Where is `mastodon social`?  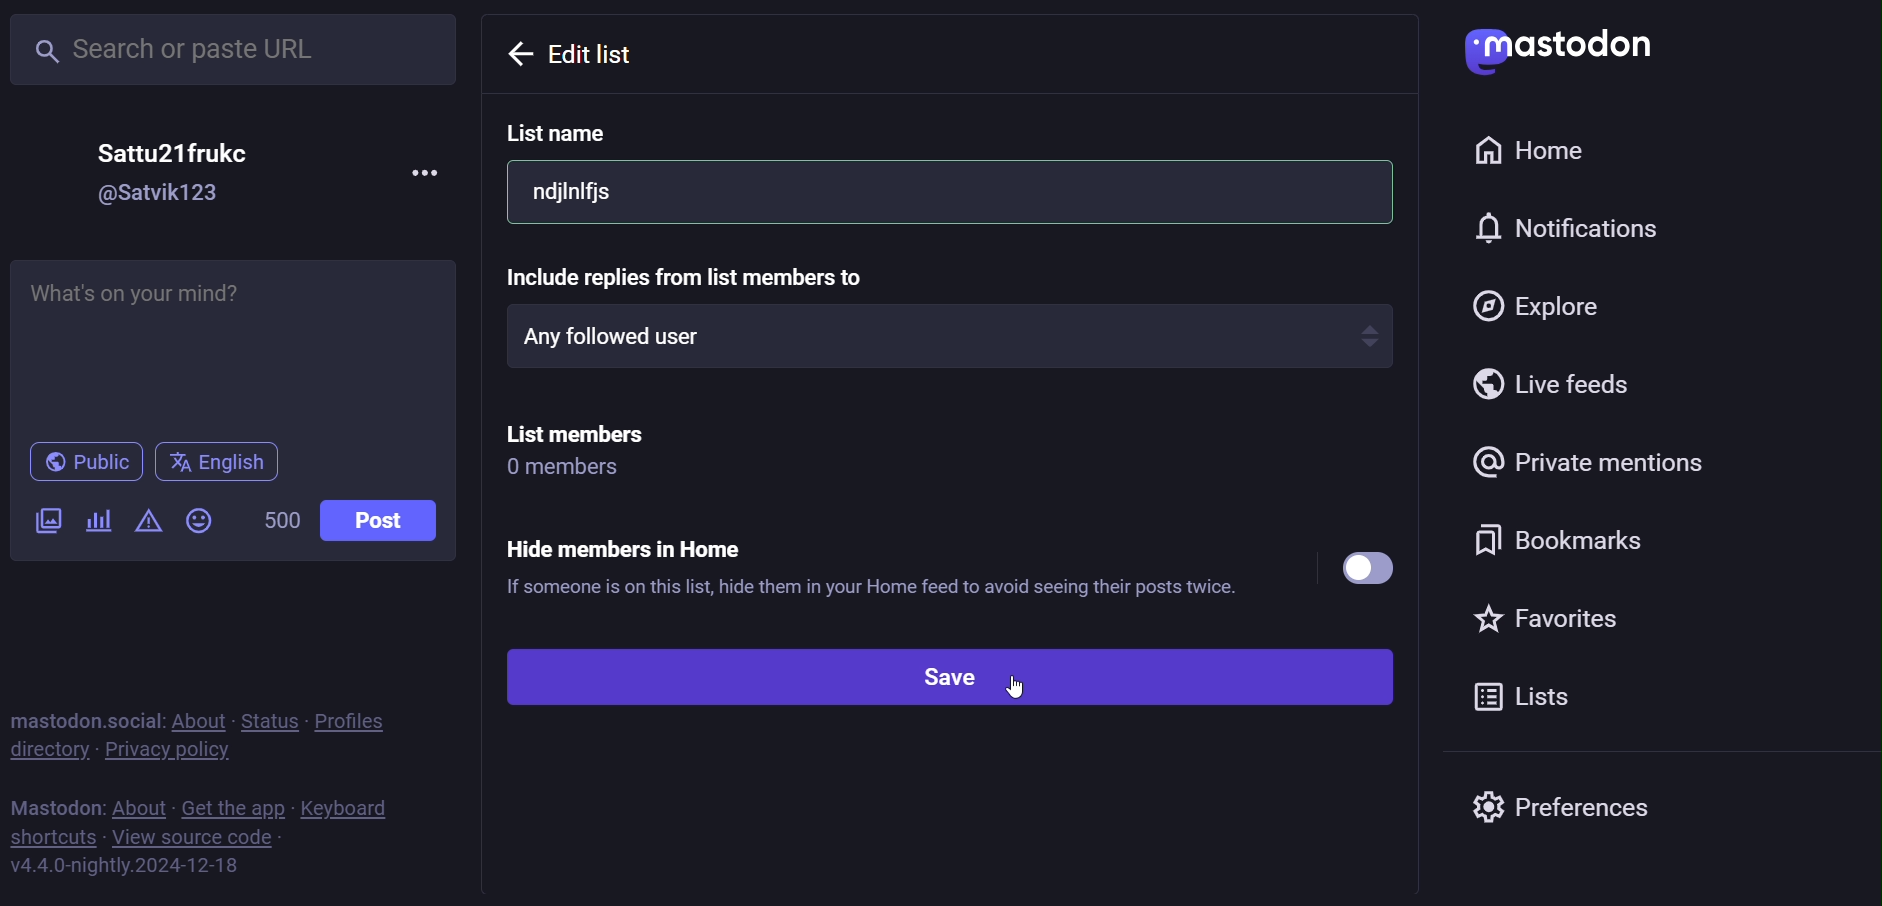
mastodon social is located at coordinates (85, 717).